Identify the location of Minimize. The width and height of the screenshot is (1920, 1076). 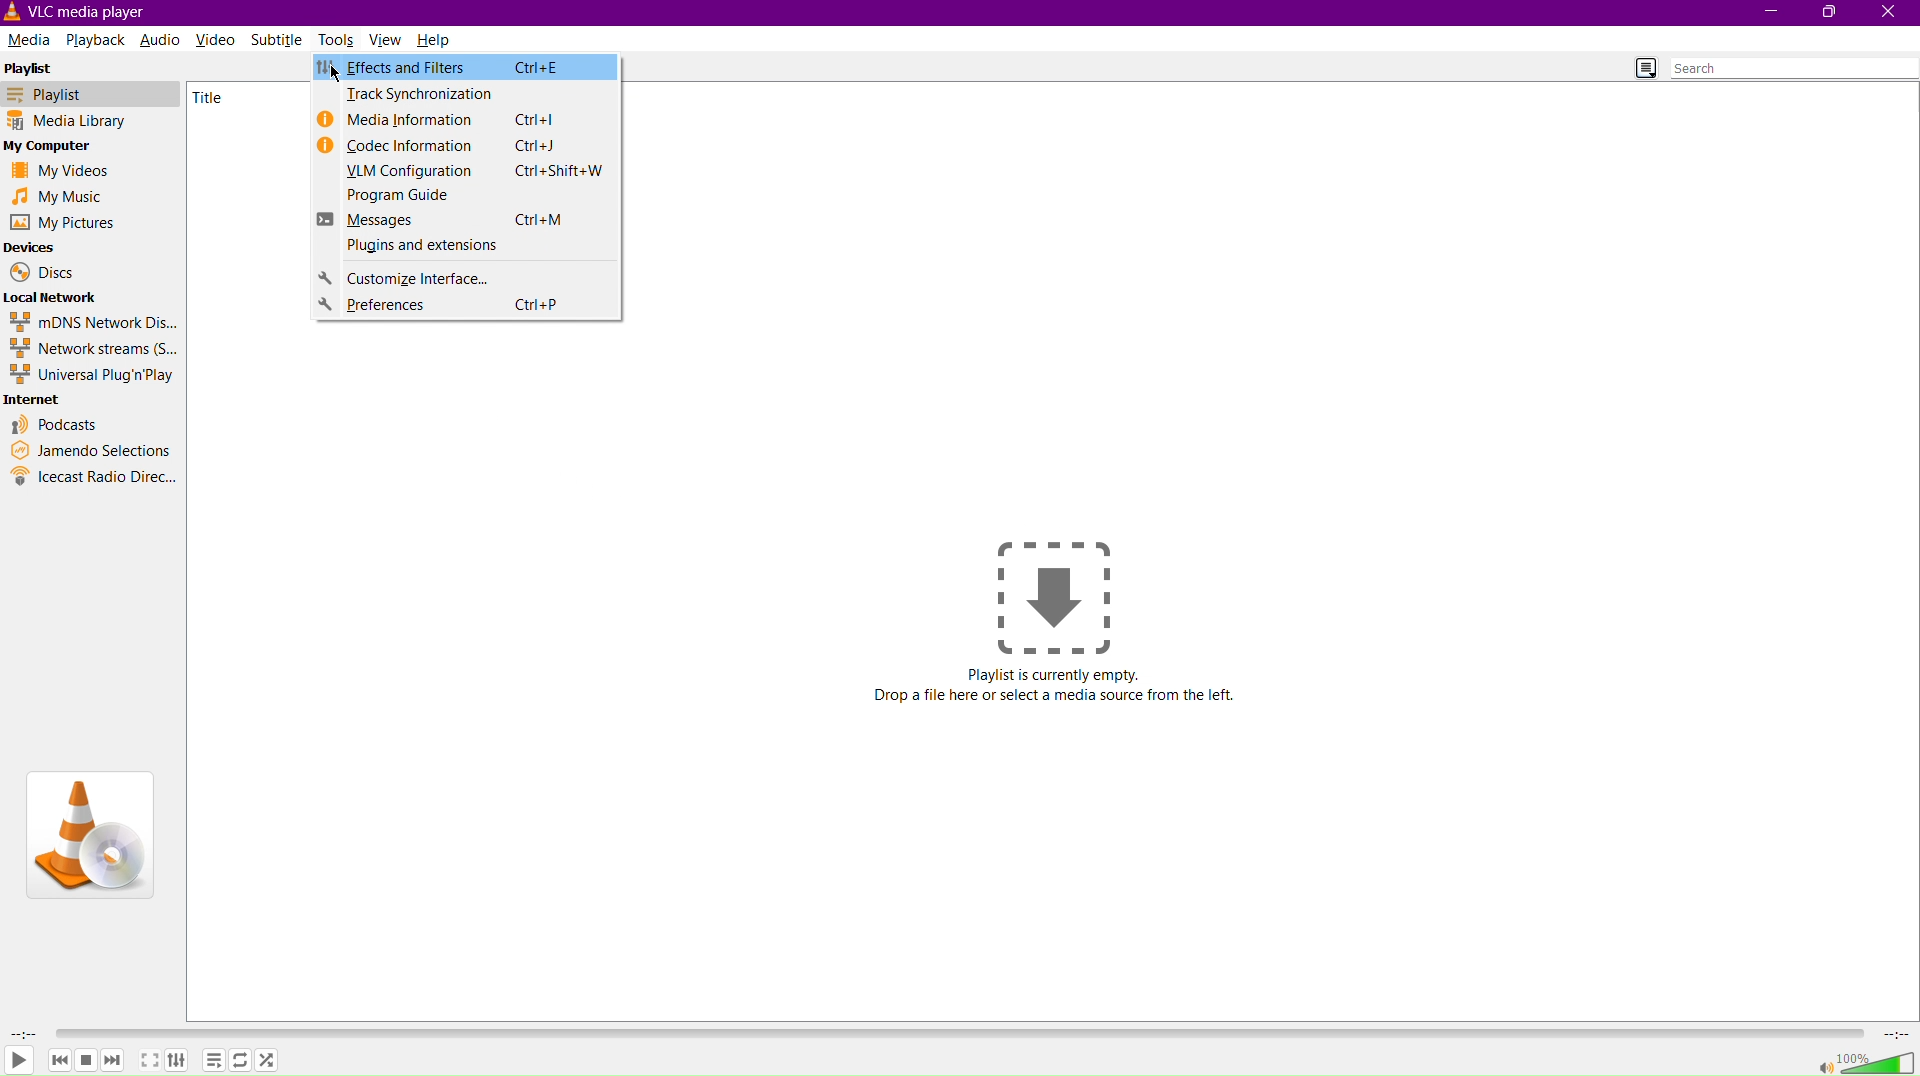
(1772, 13).